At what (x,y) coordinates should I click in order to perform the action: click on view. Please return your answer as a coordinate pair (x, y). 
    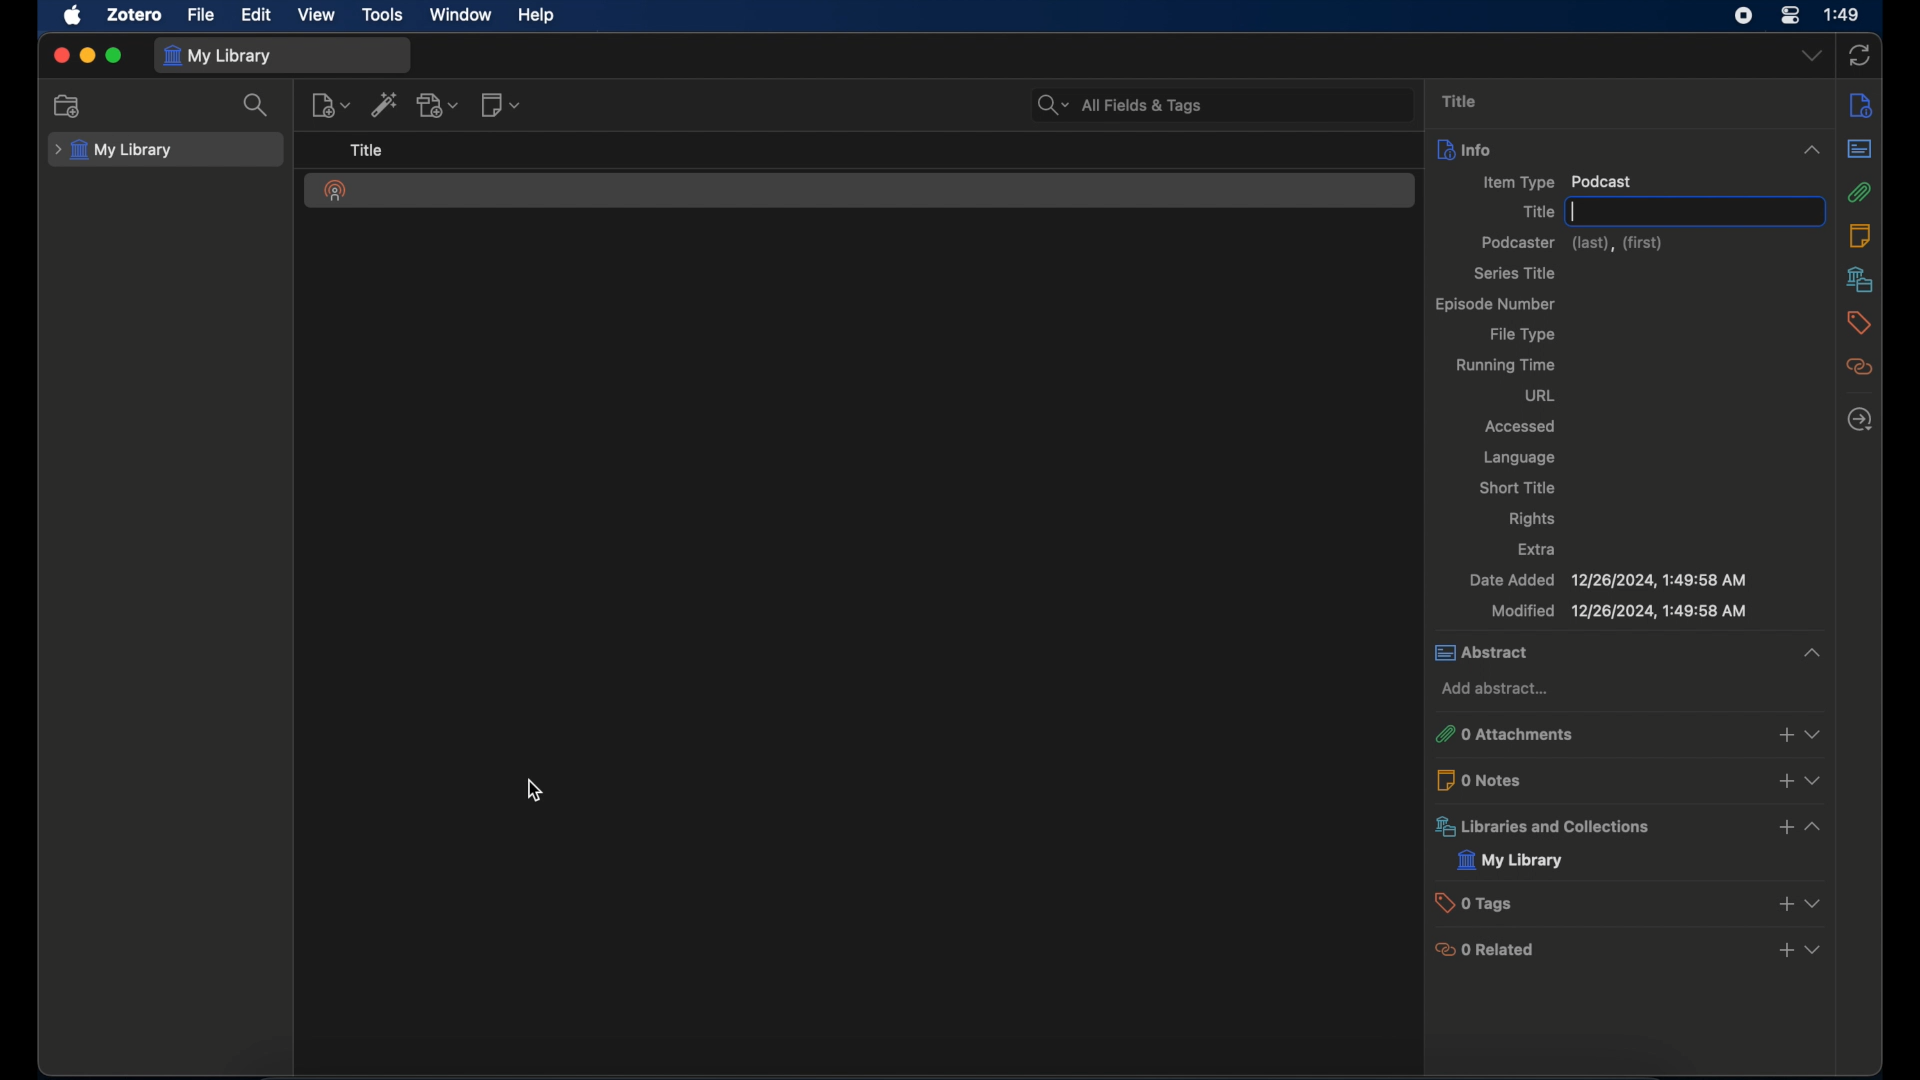
    Looking at the image, I should click on (318, 15).